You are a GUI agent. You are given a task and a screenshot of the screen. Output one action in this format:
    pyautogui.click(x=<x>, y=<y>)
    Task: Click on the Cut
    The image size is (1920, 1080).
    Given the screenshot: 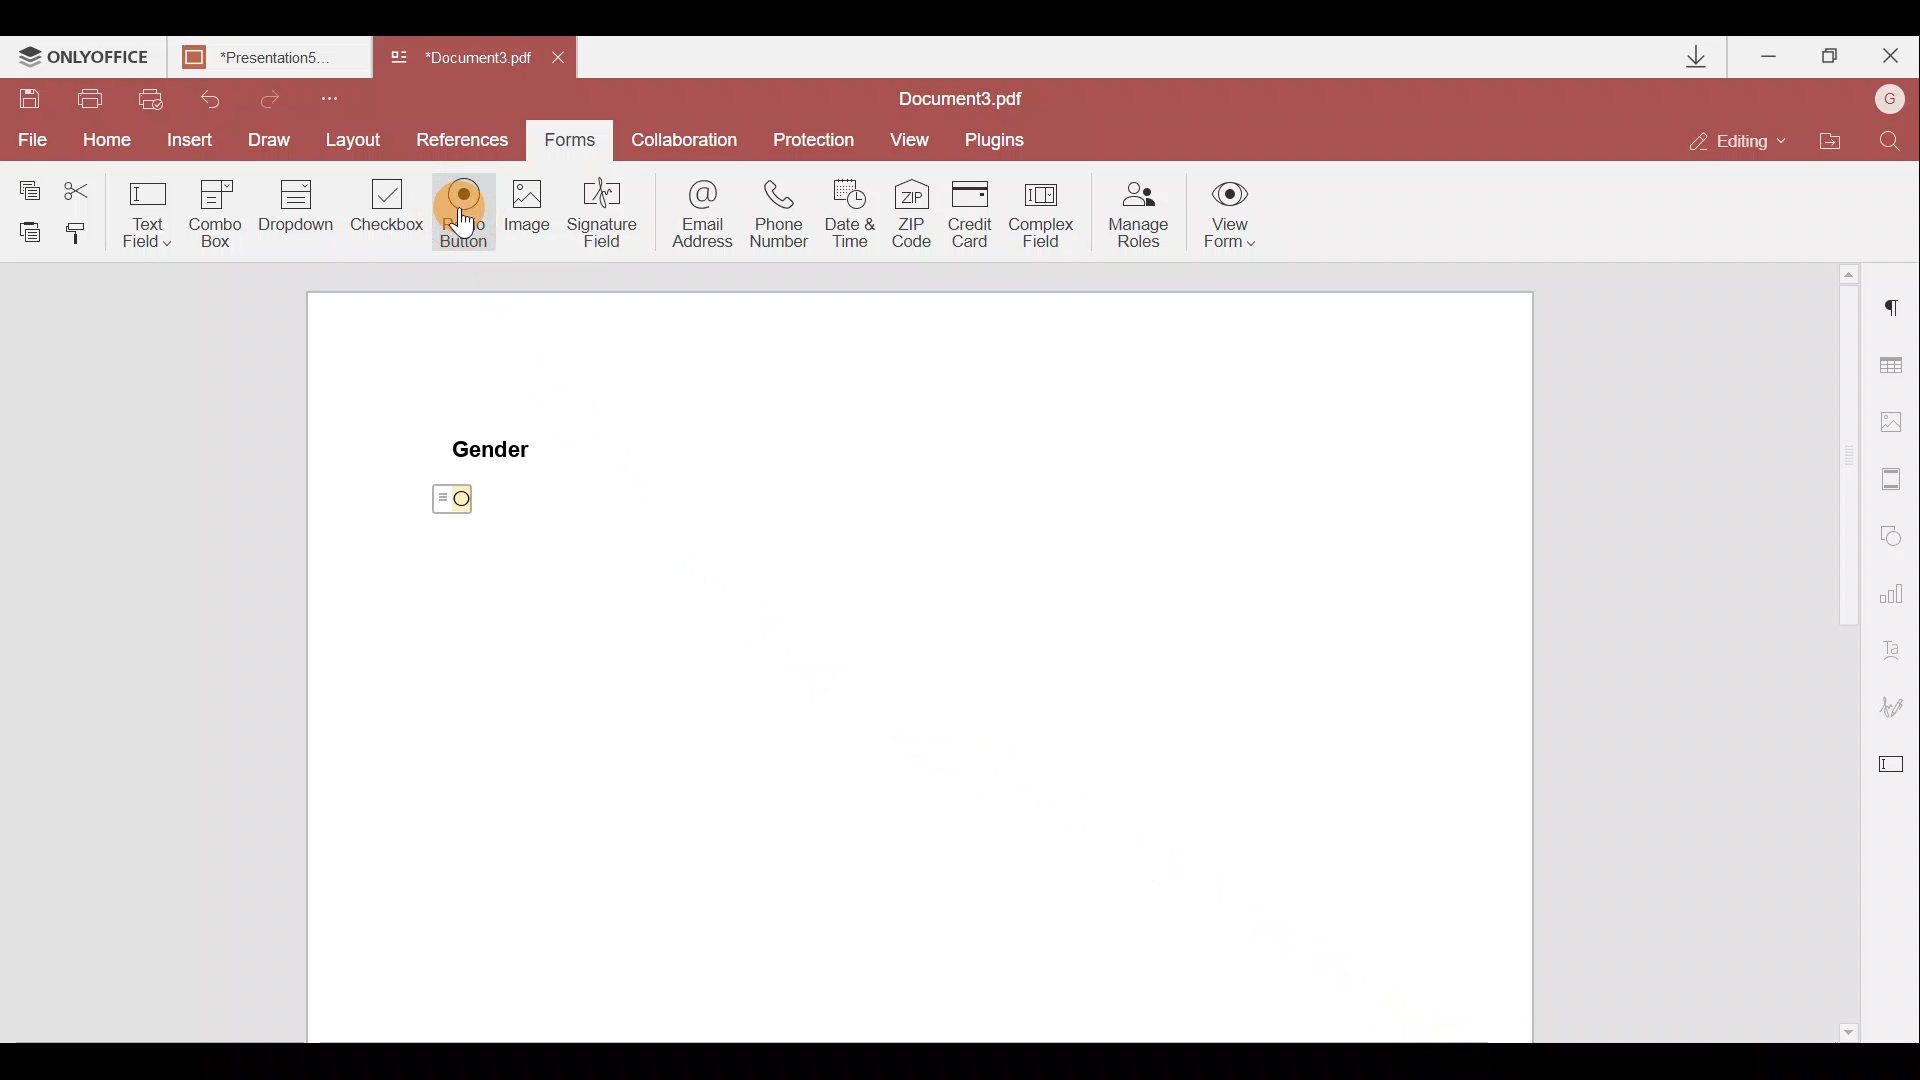 What is the action you would take?
    pyautogui.click(x=77, y=187)
    